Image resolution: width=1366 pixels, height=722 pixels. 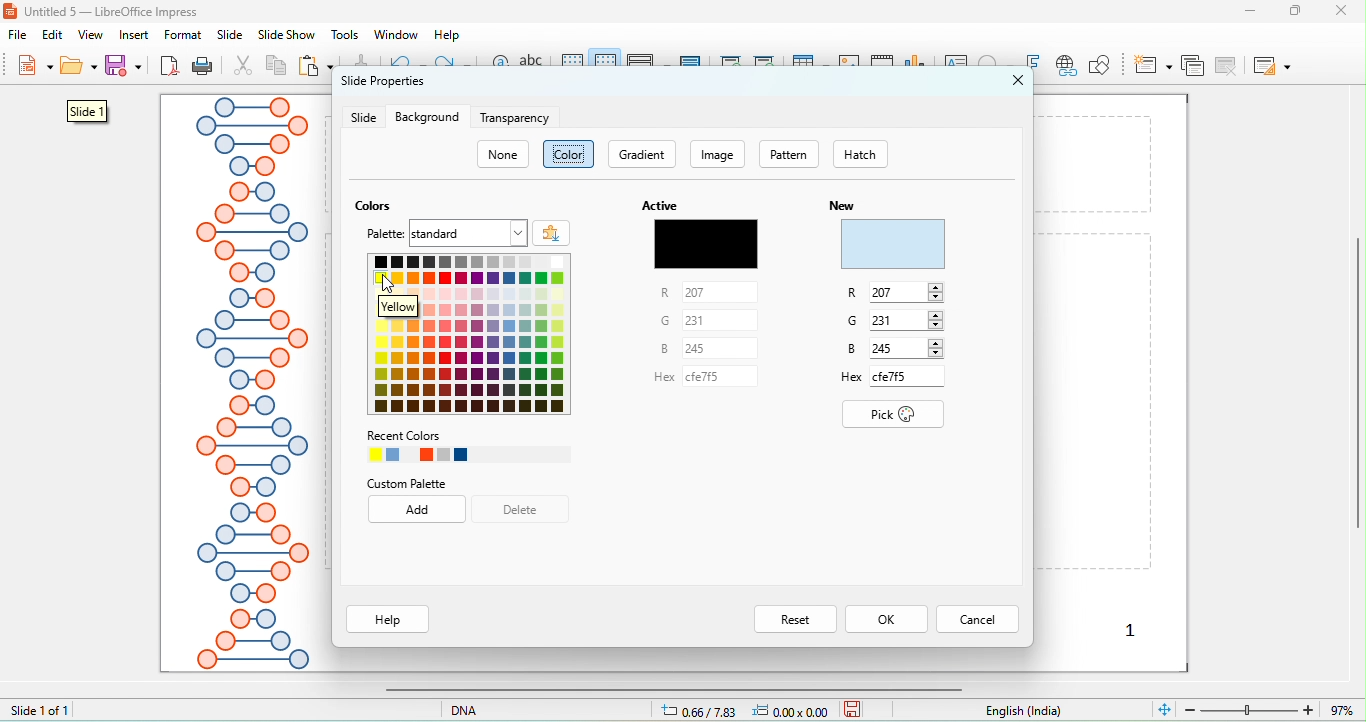 I want to click on text box, so click(x=958, y=65).